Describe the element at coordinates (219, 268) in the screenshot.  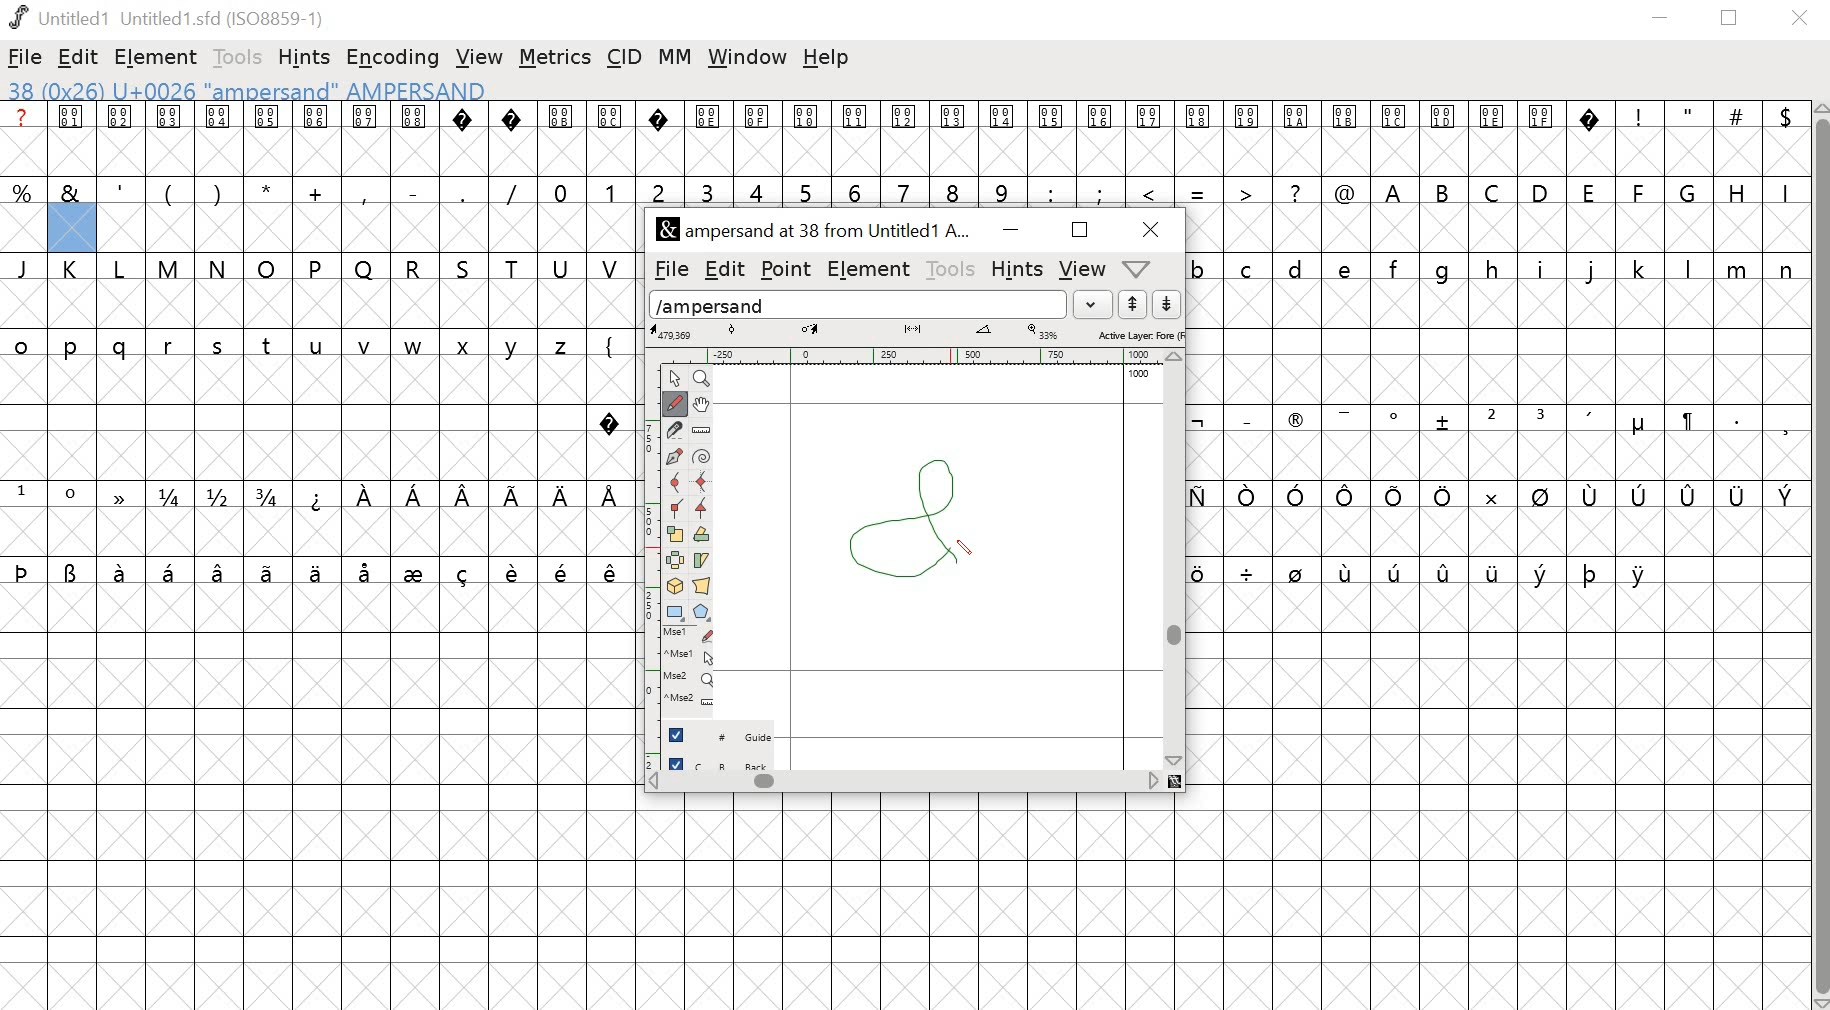
I see `N` at that location.